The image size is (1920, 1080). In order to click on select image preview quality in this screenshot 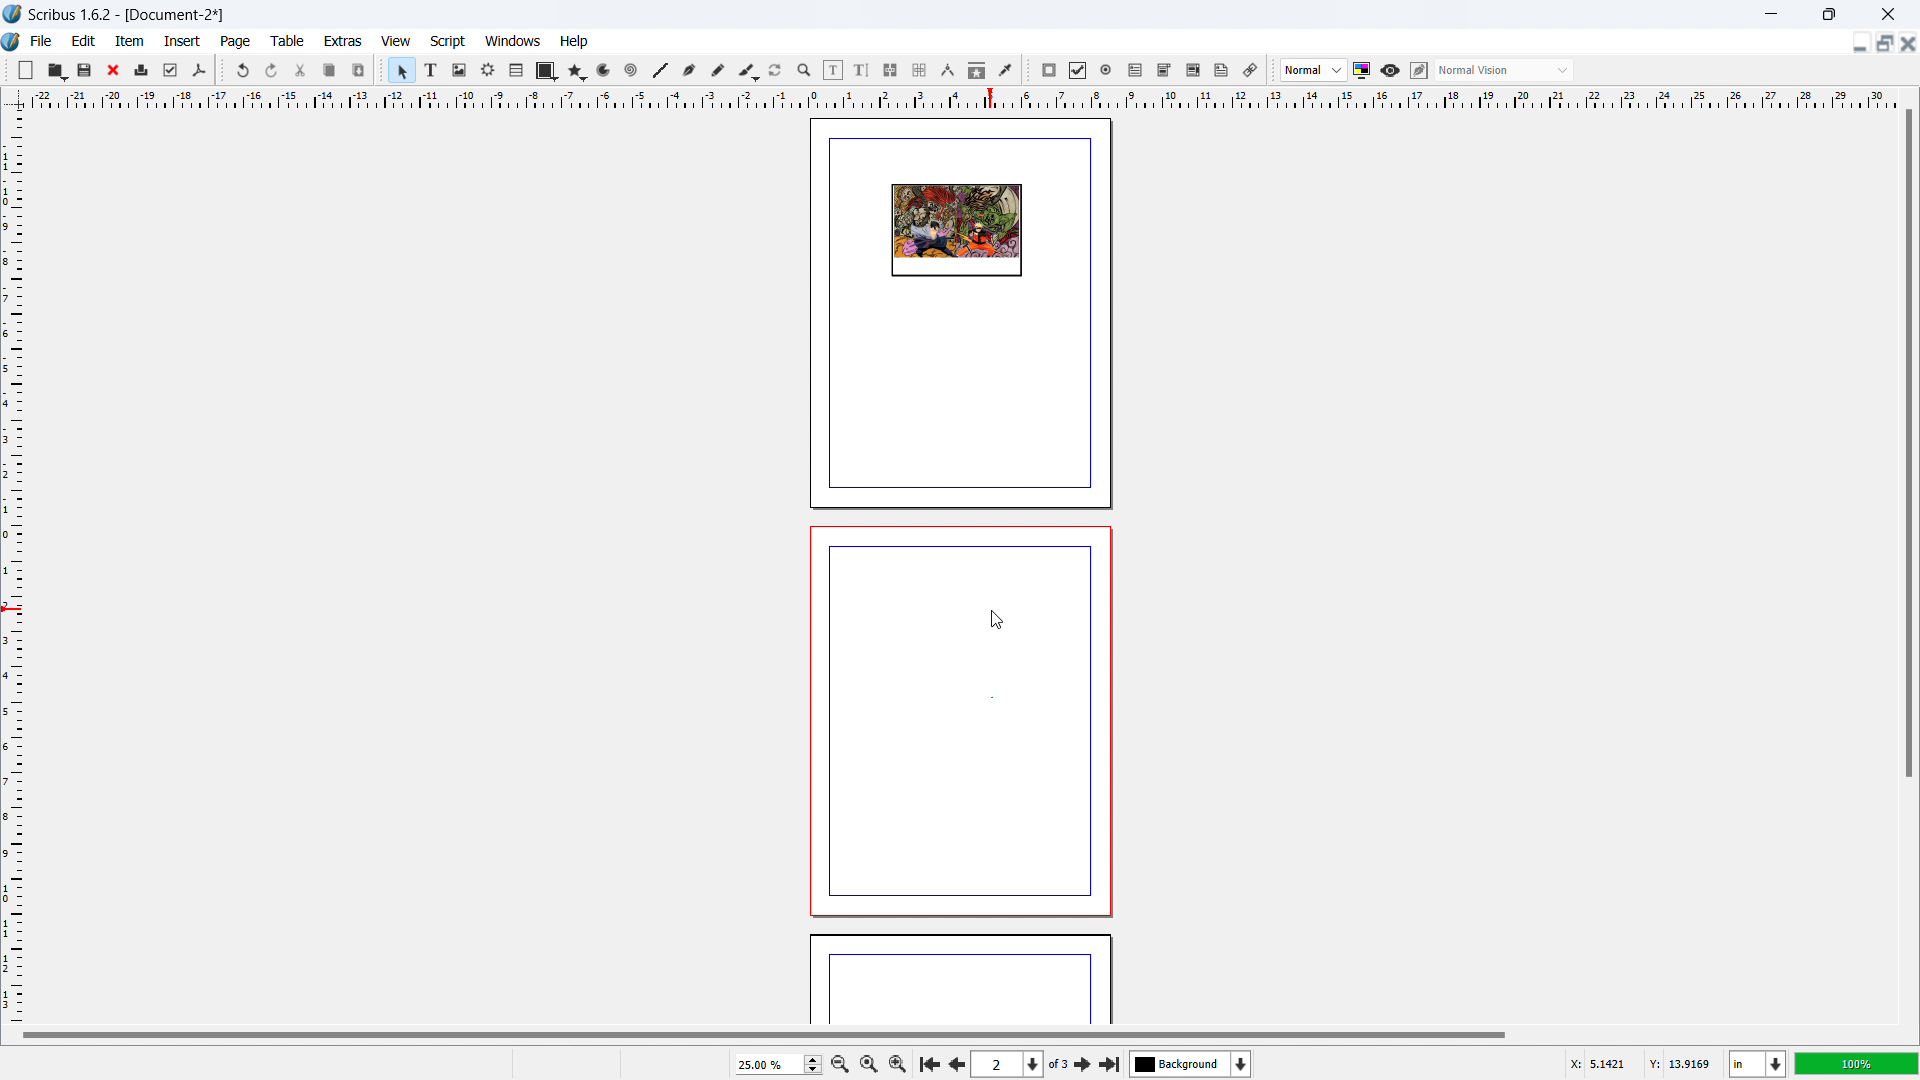, I will do `click(1314, 70)`.